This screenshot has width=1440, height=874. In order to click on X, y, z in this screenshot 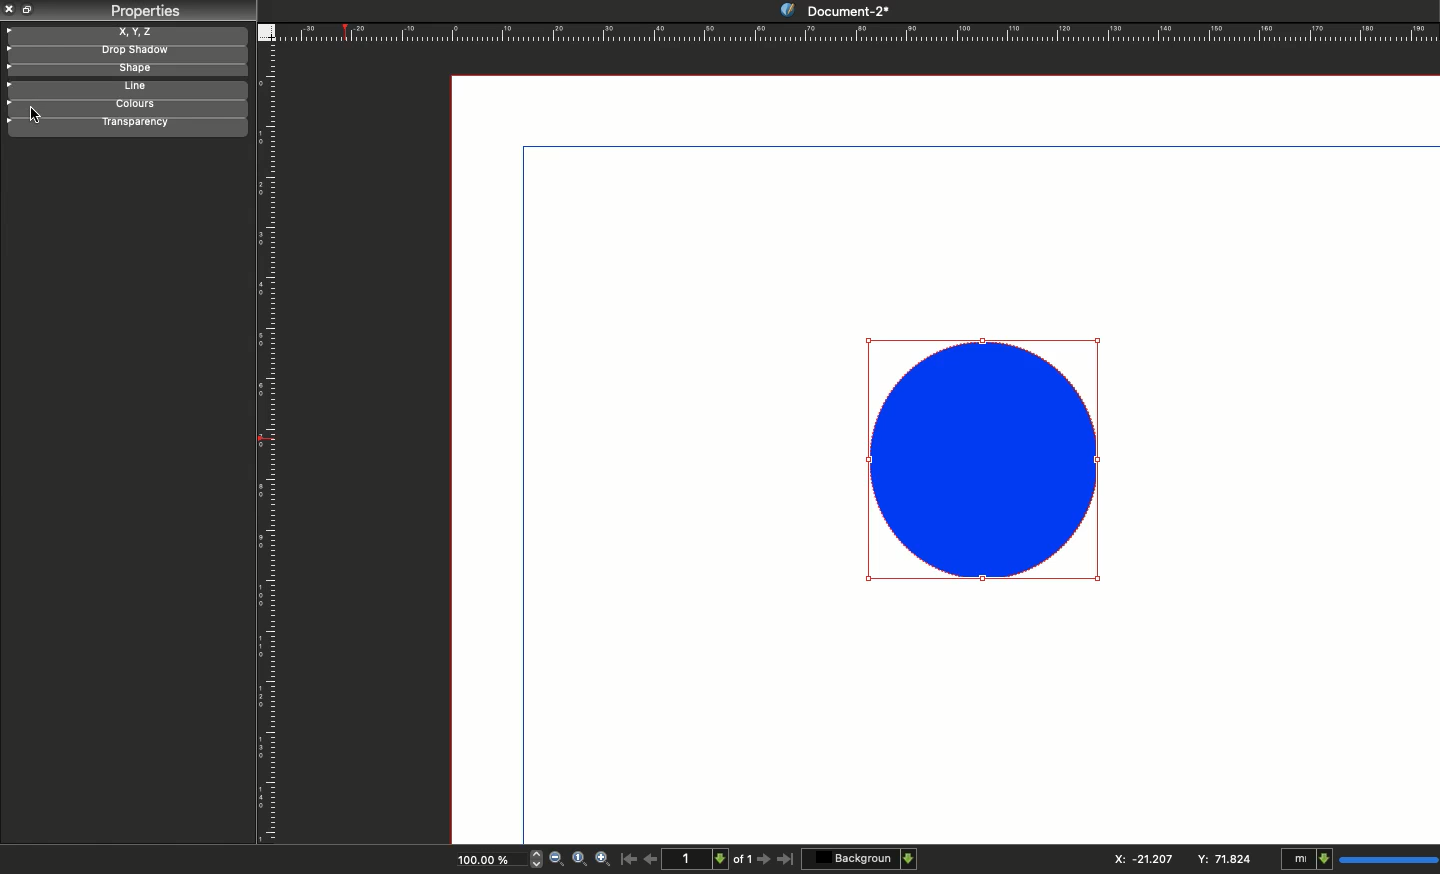, I will do `click(127, 32)`.